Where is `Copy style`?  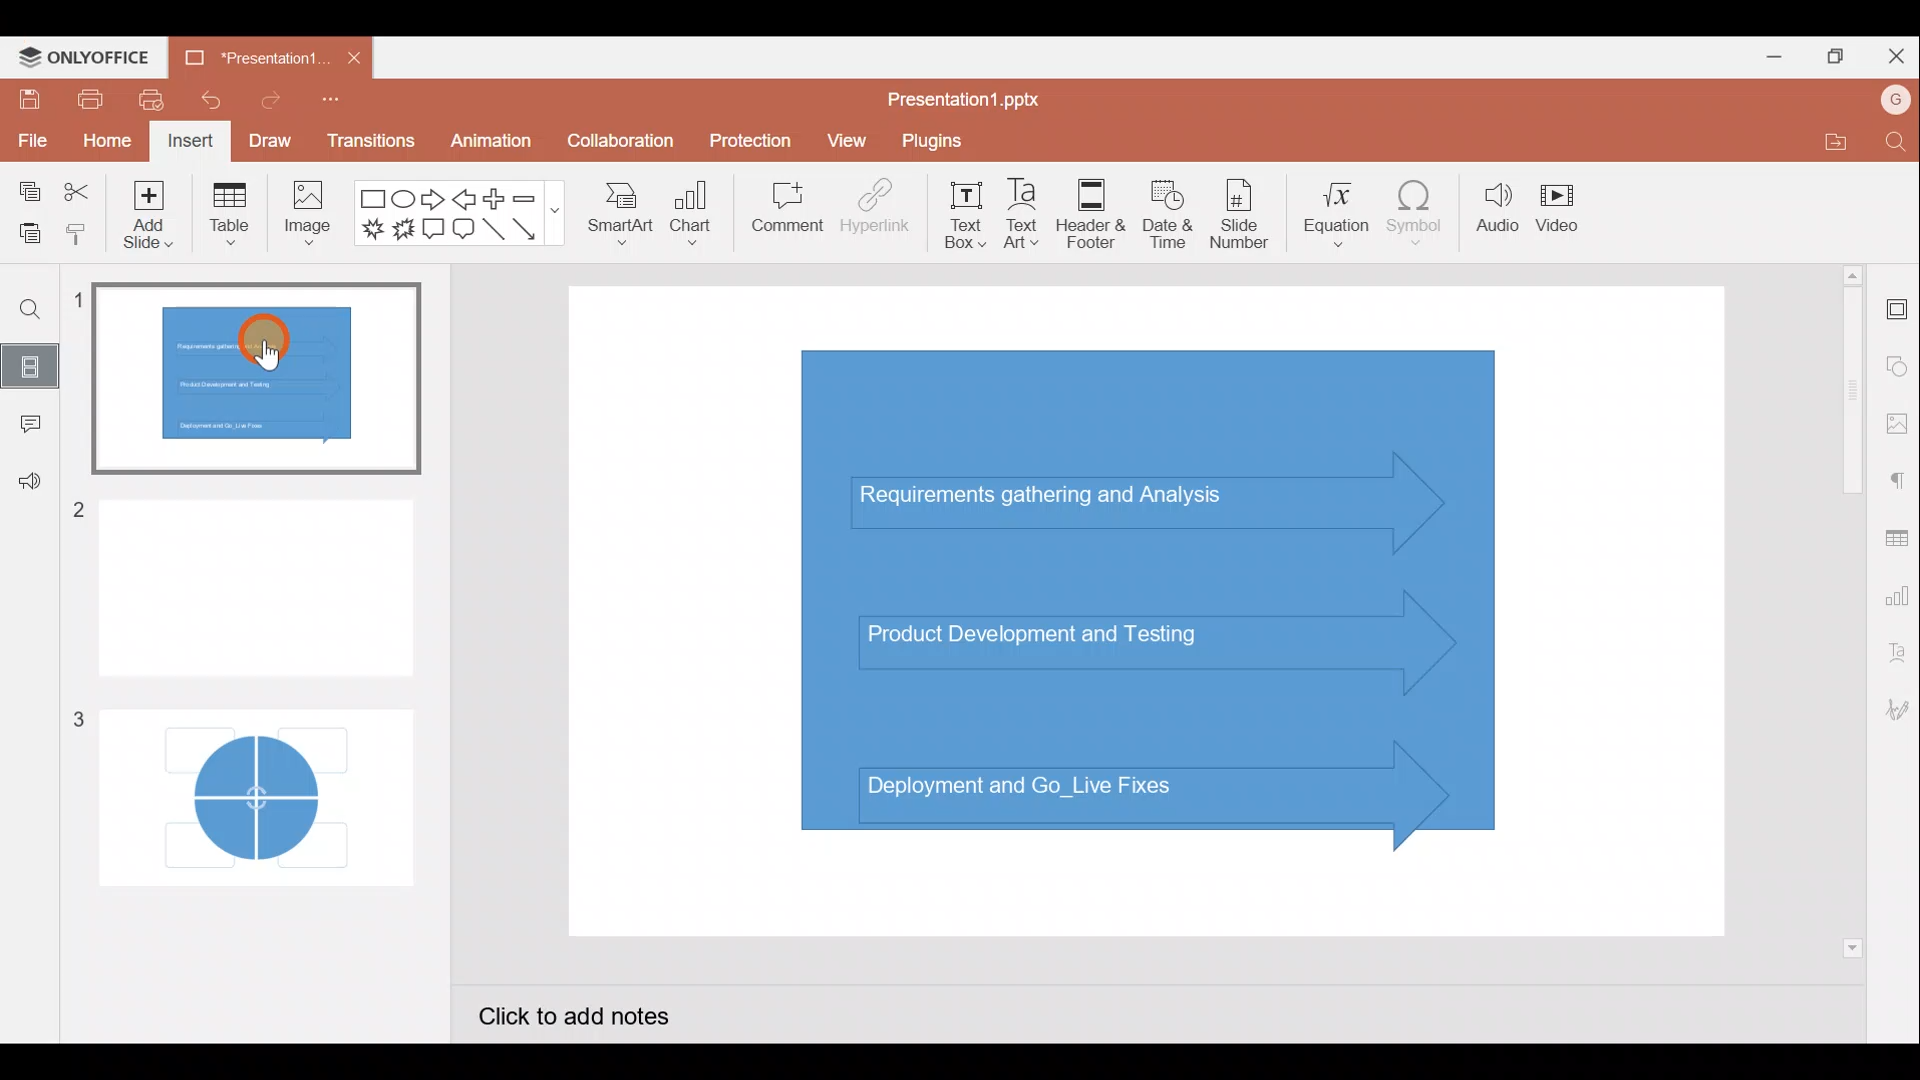 Copy style is located at coordinates (78, 233).